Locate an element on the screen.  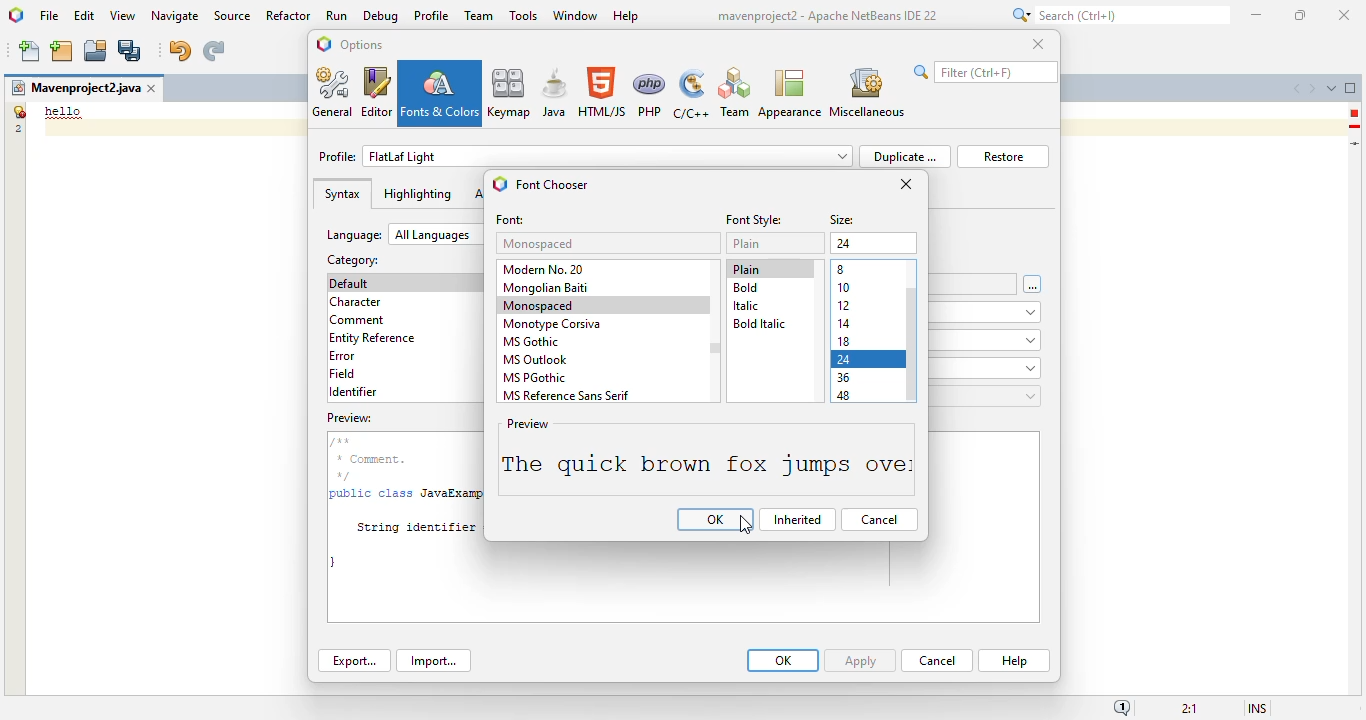
MS outllook is located at coordinates (536, 360).